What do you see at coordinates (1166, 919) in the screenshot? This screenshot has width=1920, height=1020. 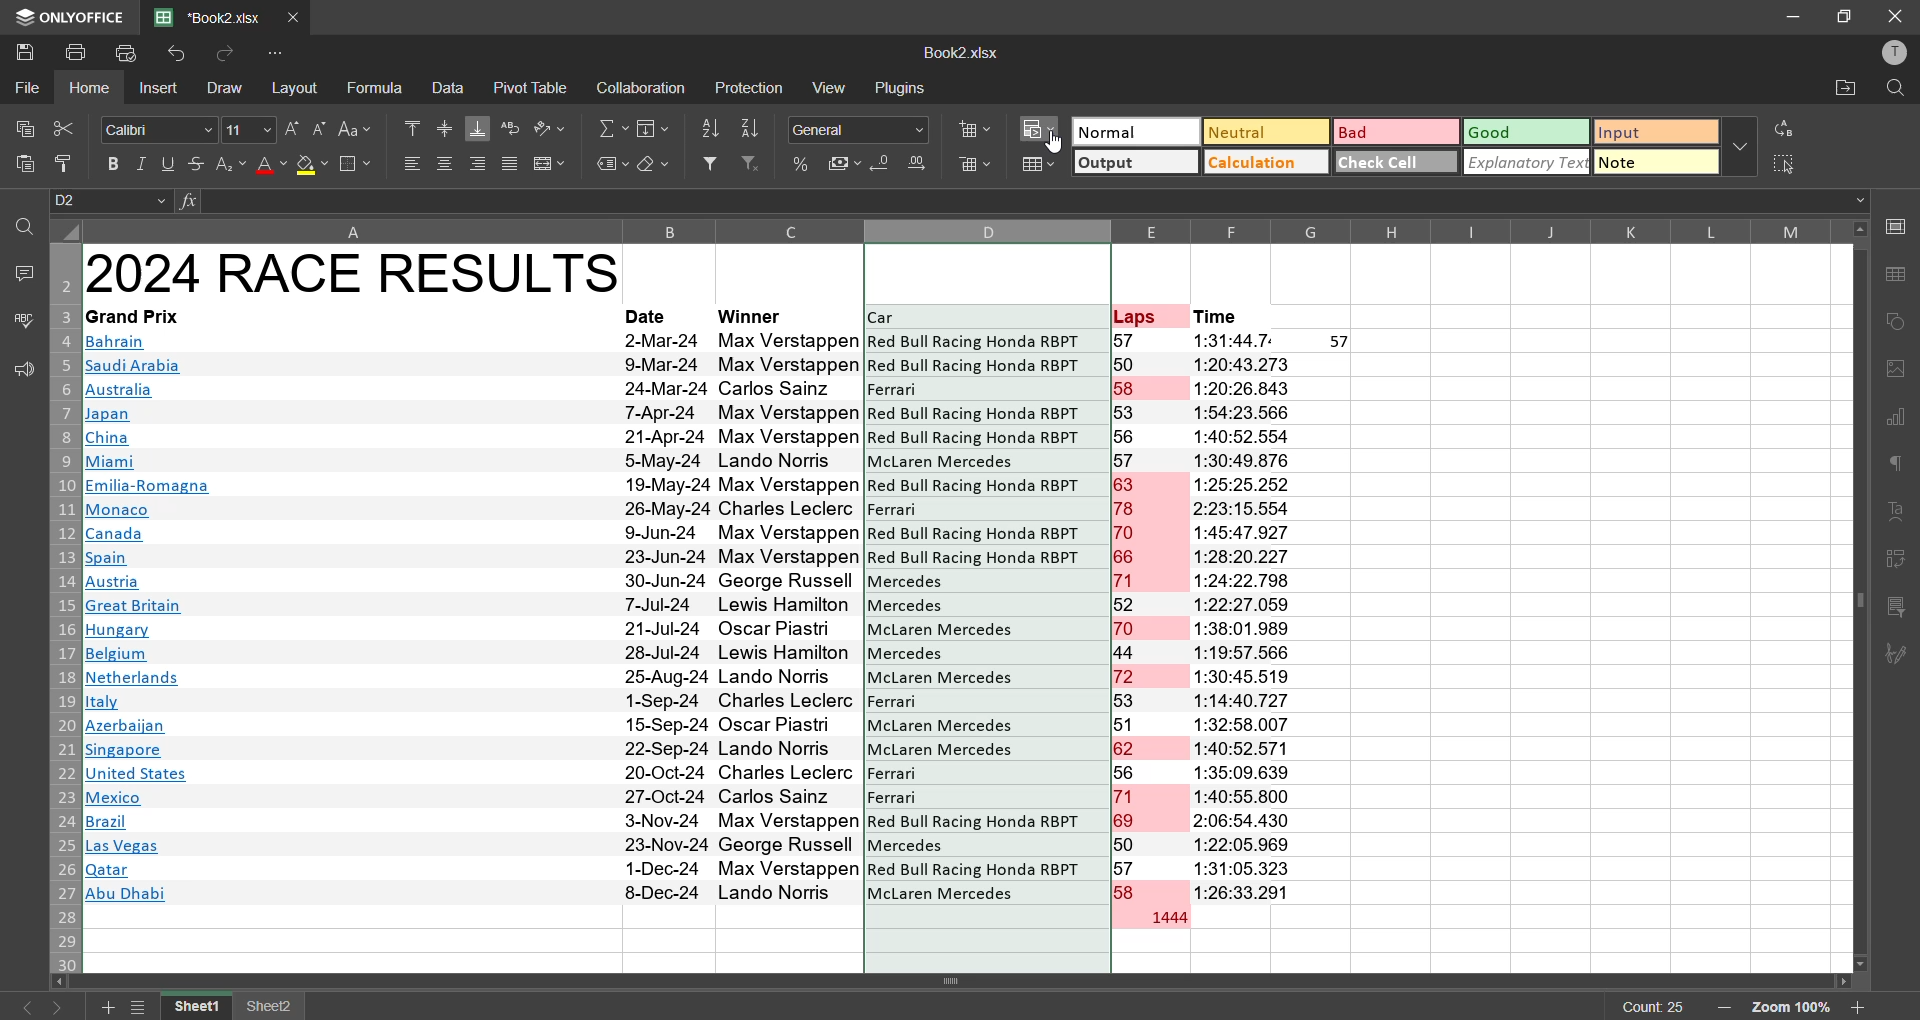 I see `total laps` at bounding box center [1166, 919].